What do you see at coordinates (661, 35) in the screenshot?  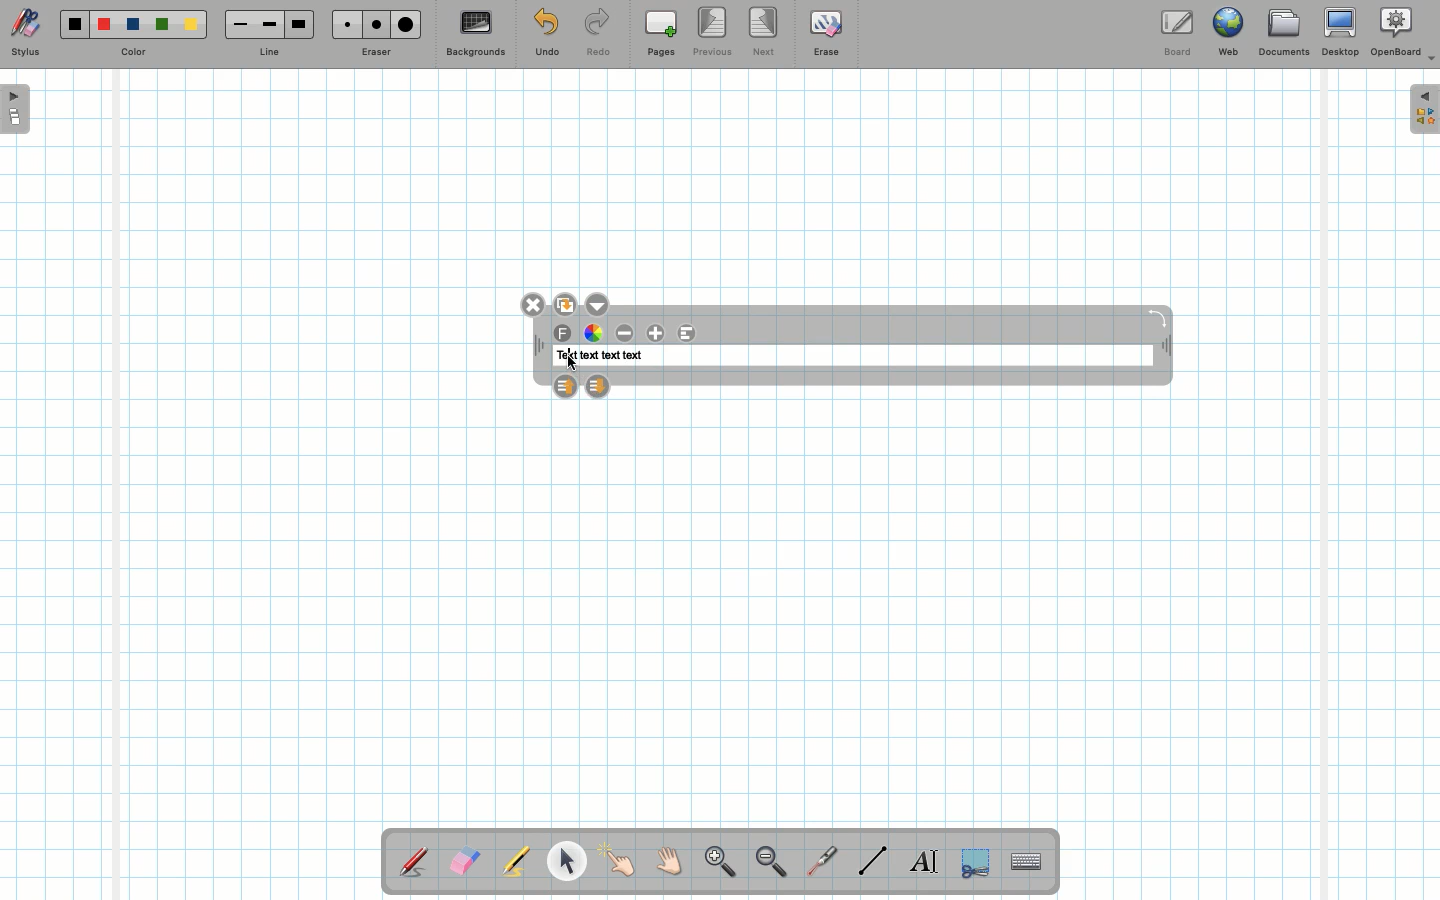 I see `Pages` at bounding box center [661, 35].